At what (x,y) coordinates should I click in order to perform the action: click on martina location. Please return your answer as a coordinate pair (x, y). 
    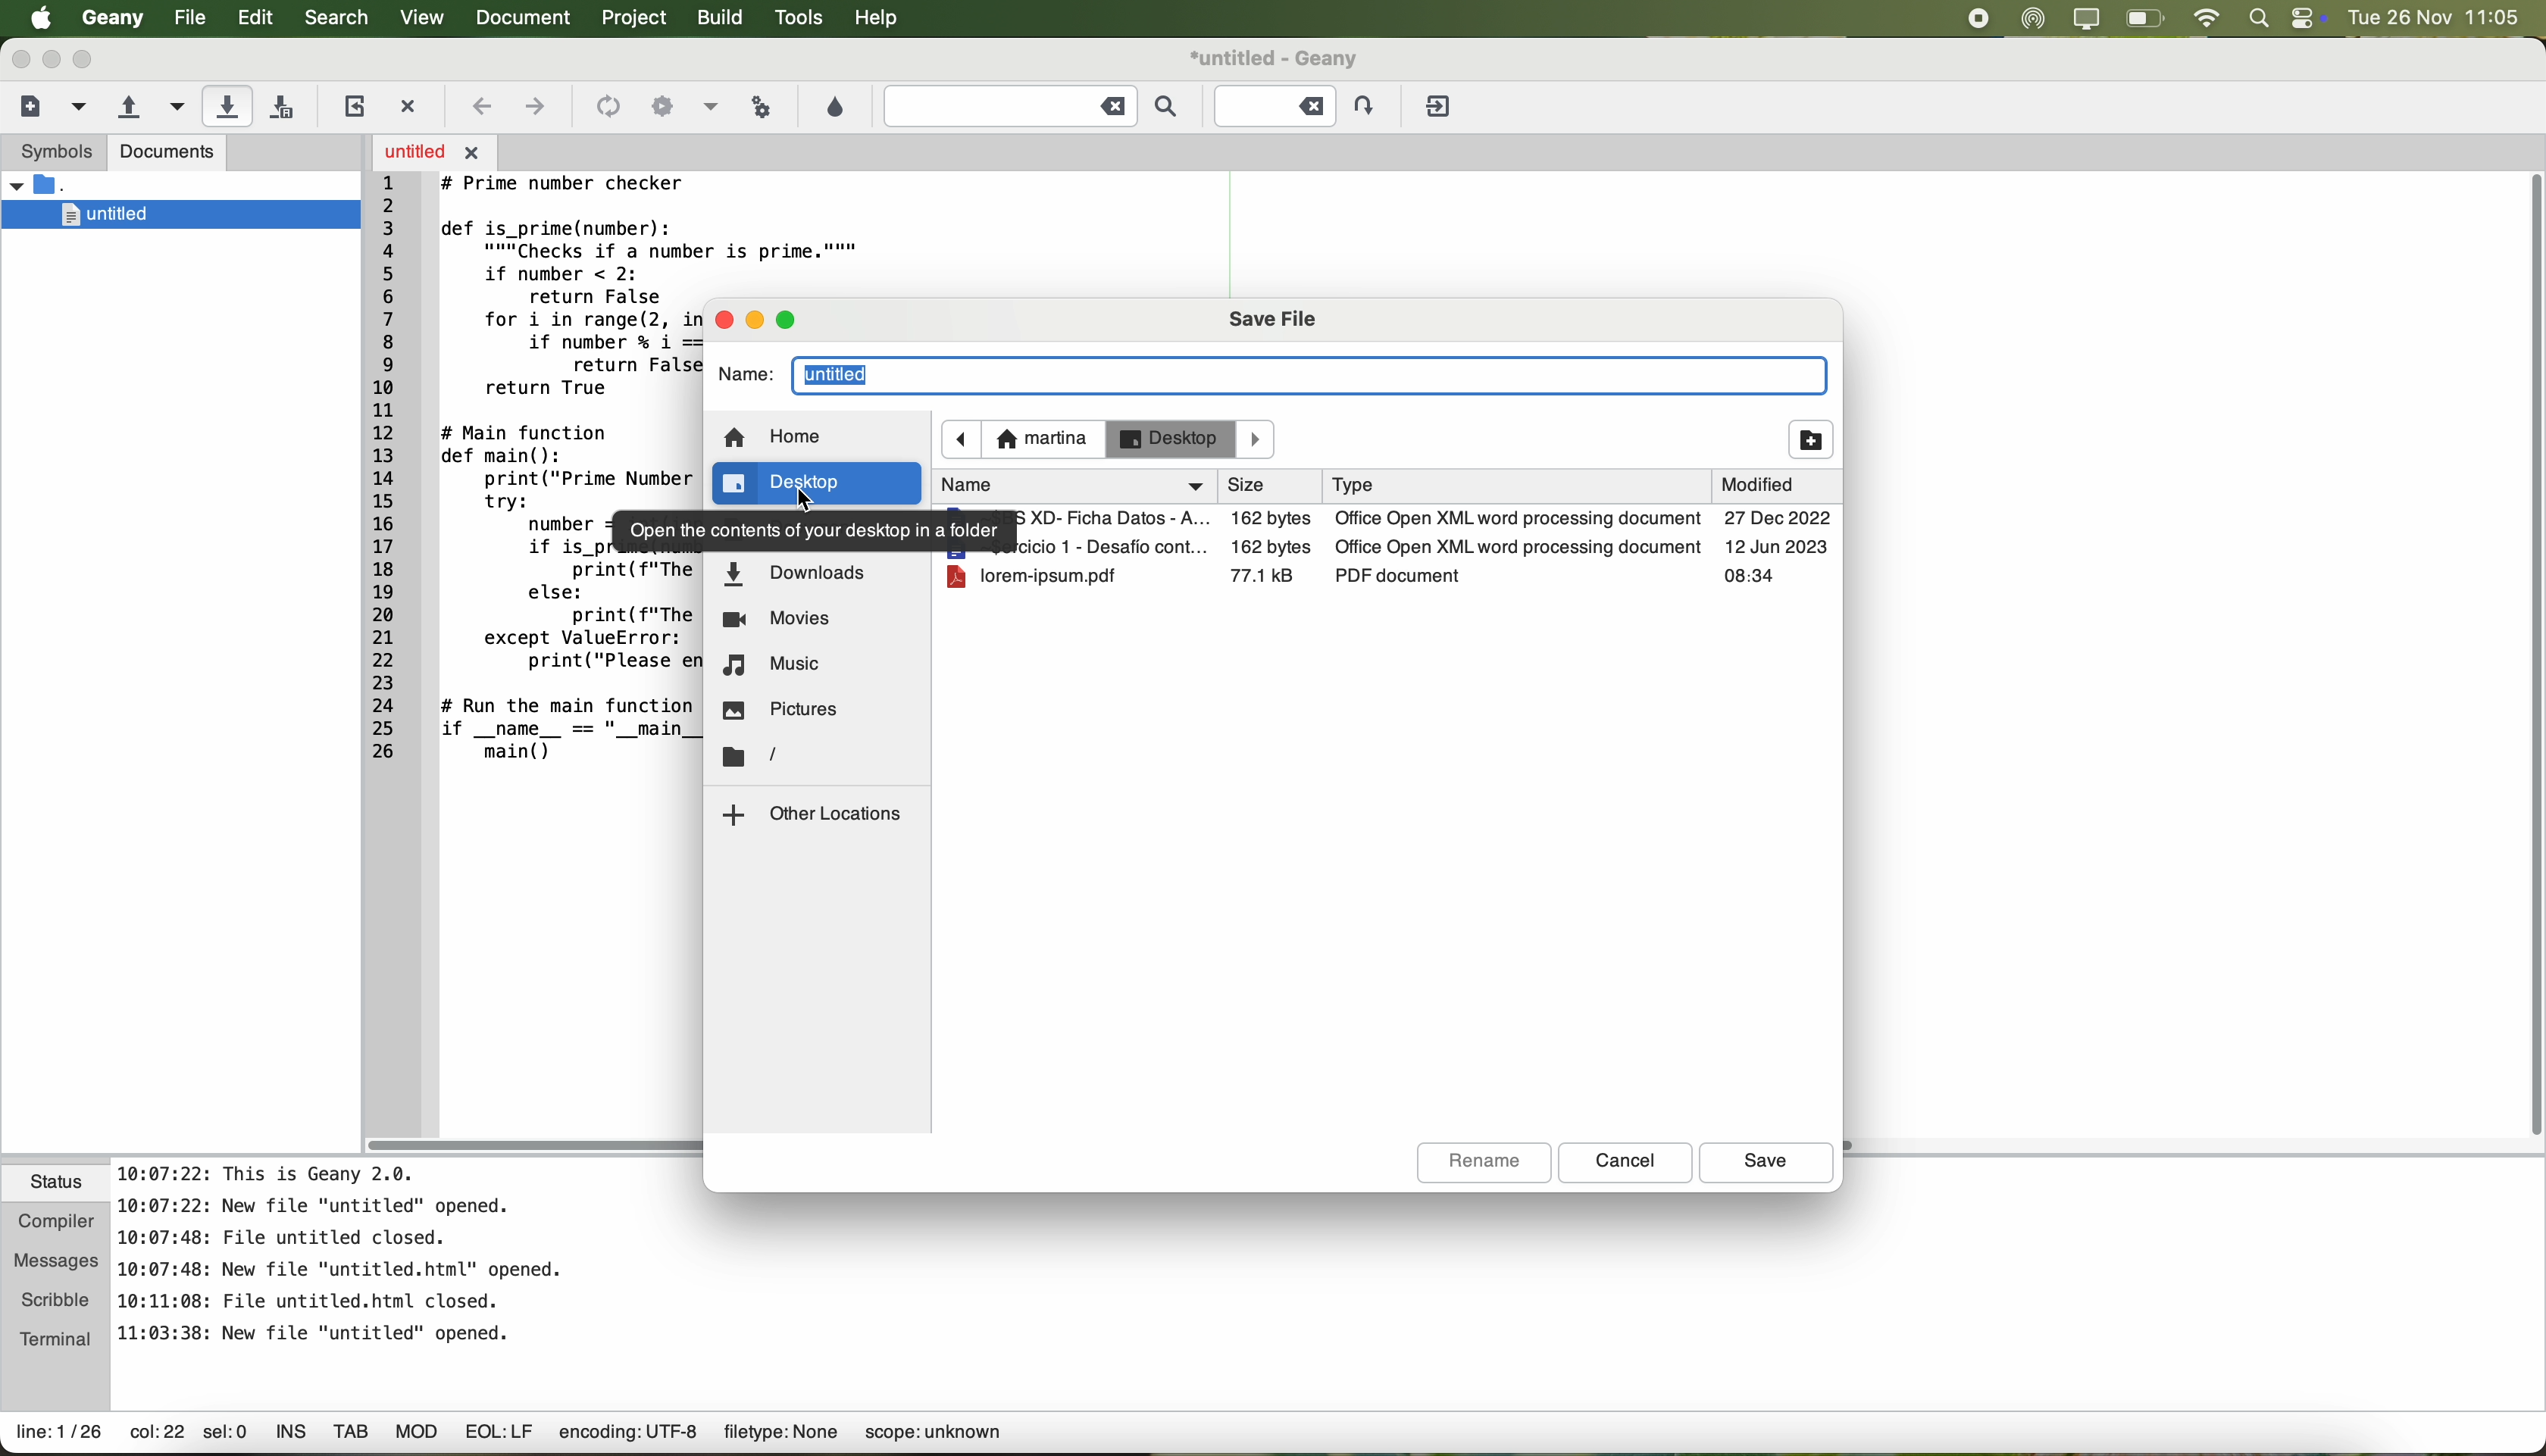
    Looking at the image, I should click on (1046, 440).